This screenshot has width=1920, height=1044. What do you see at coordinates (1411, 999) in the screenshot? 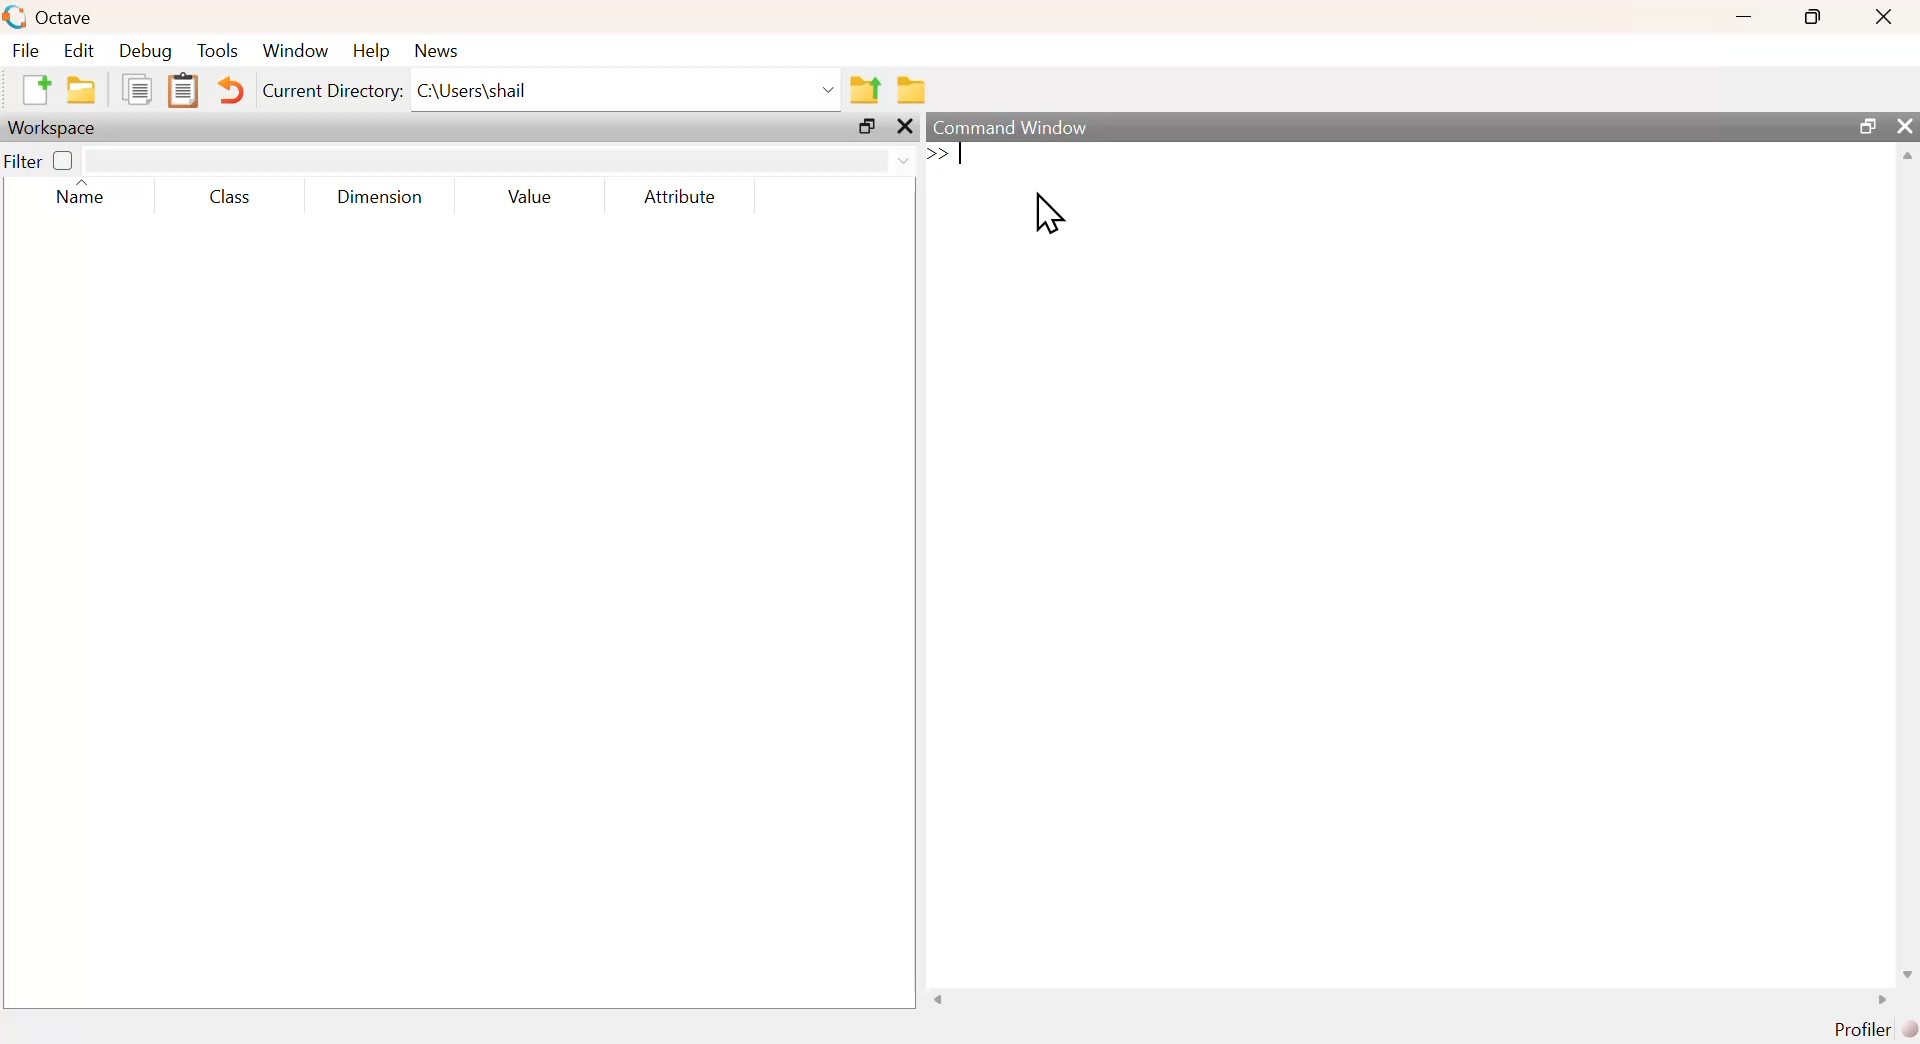
I see `scrollbar` at bounding box center [1411, 999].